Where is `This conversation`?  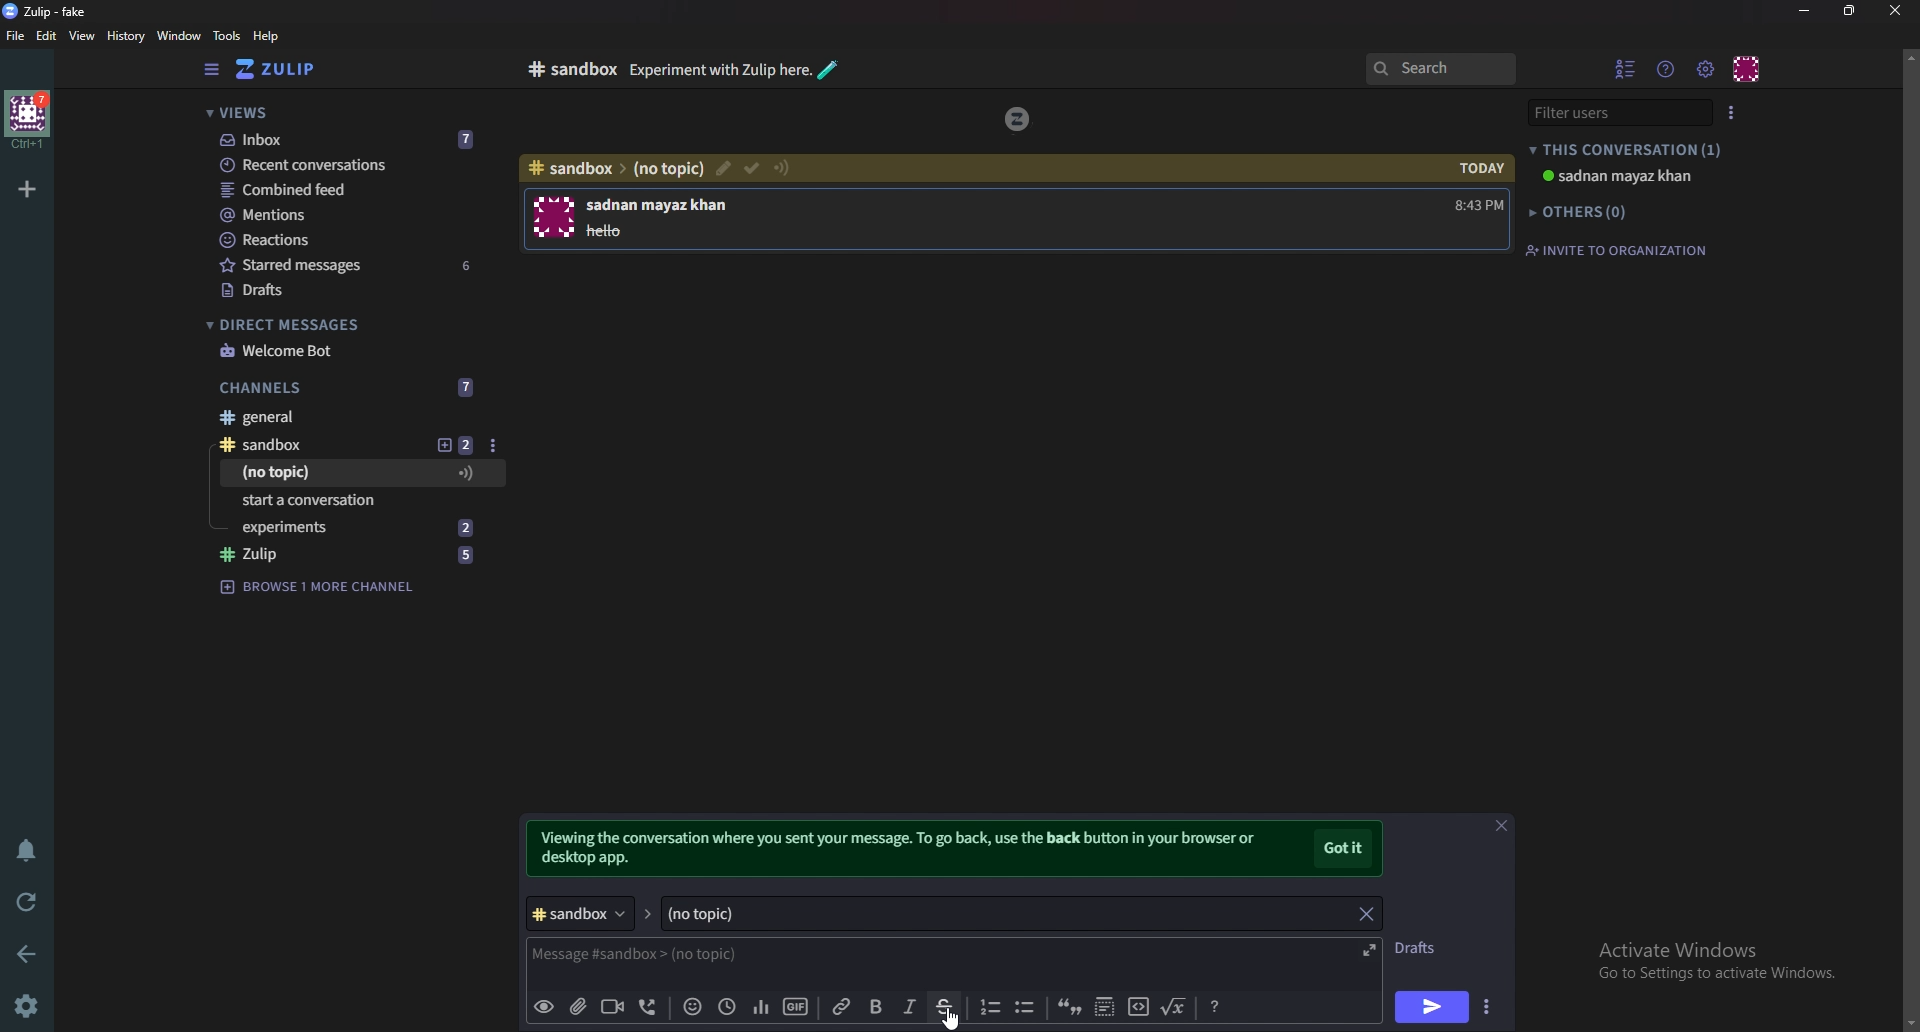
This conversation is located at coordinates (1627, 149).